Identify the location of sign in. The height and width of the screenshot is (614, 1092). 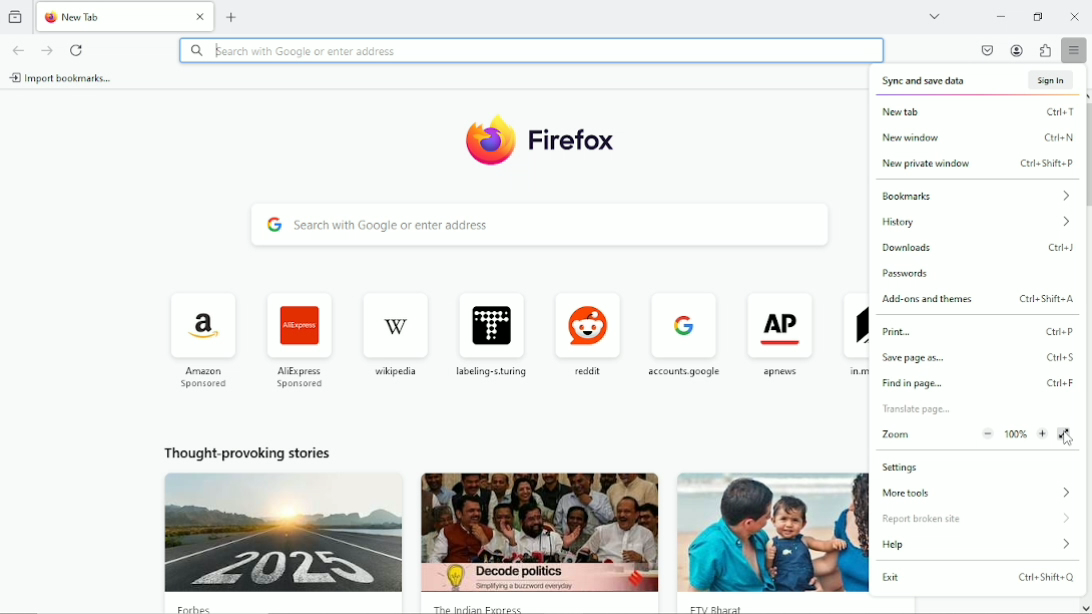
(1049, 79).